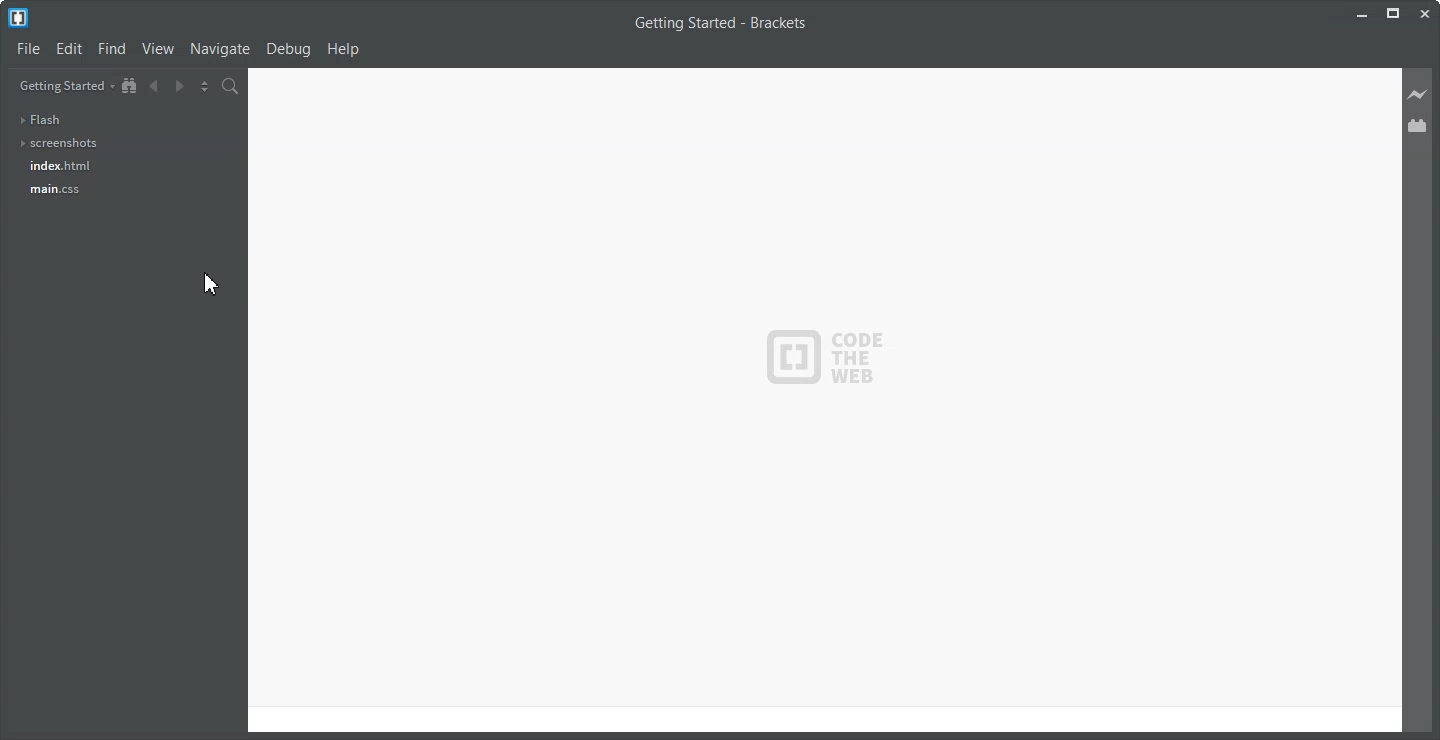  Describe the element at coordinates (29, 49) in the screenshot. I see `File` at that location.